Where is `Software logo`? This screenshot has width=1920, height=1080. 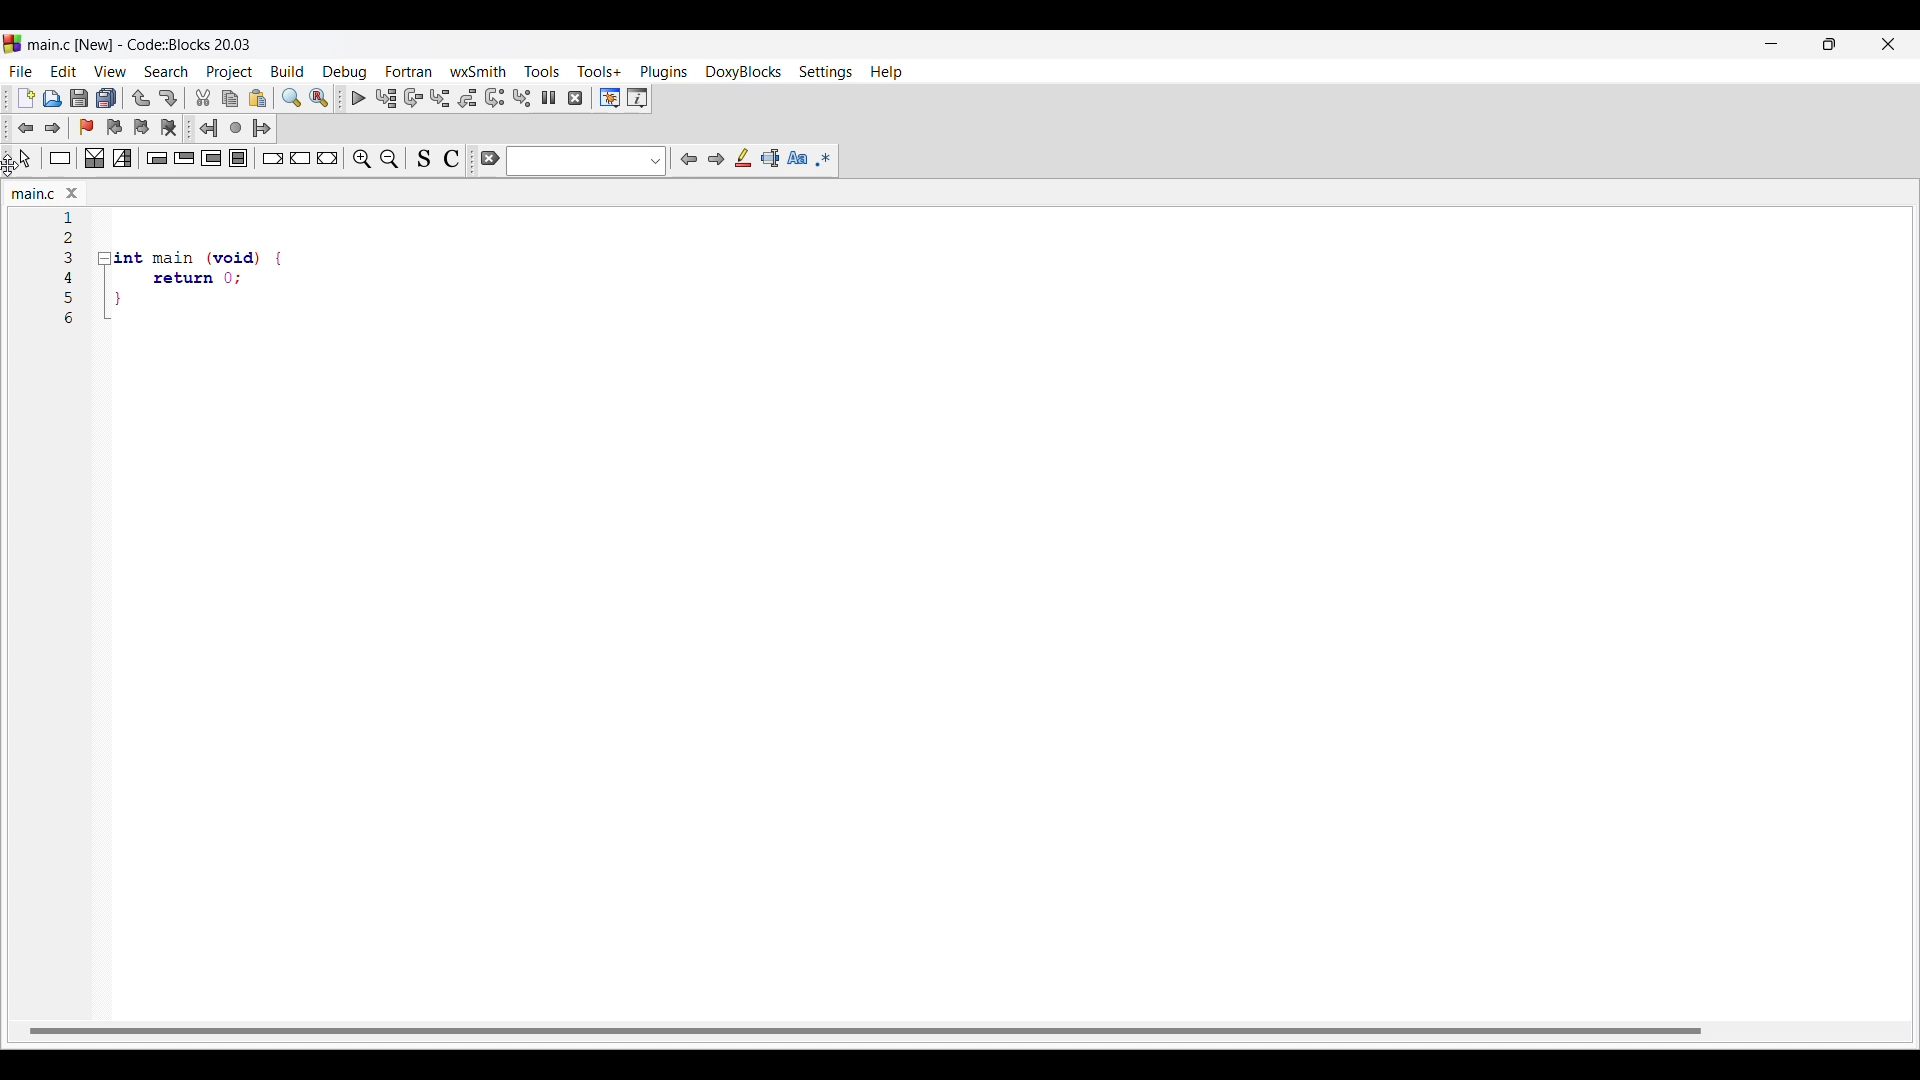 Software logo is located at coordinates (12, 44).